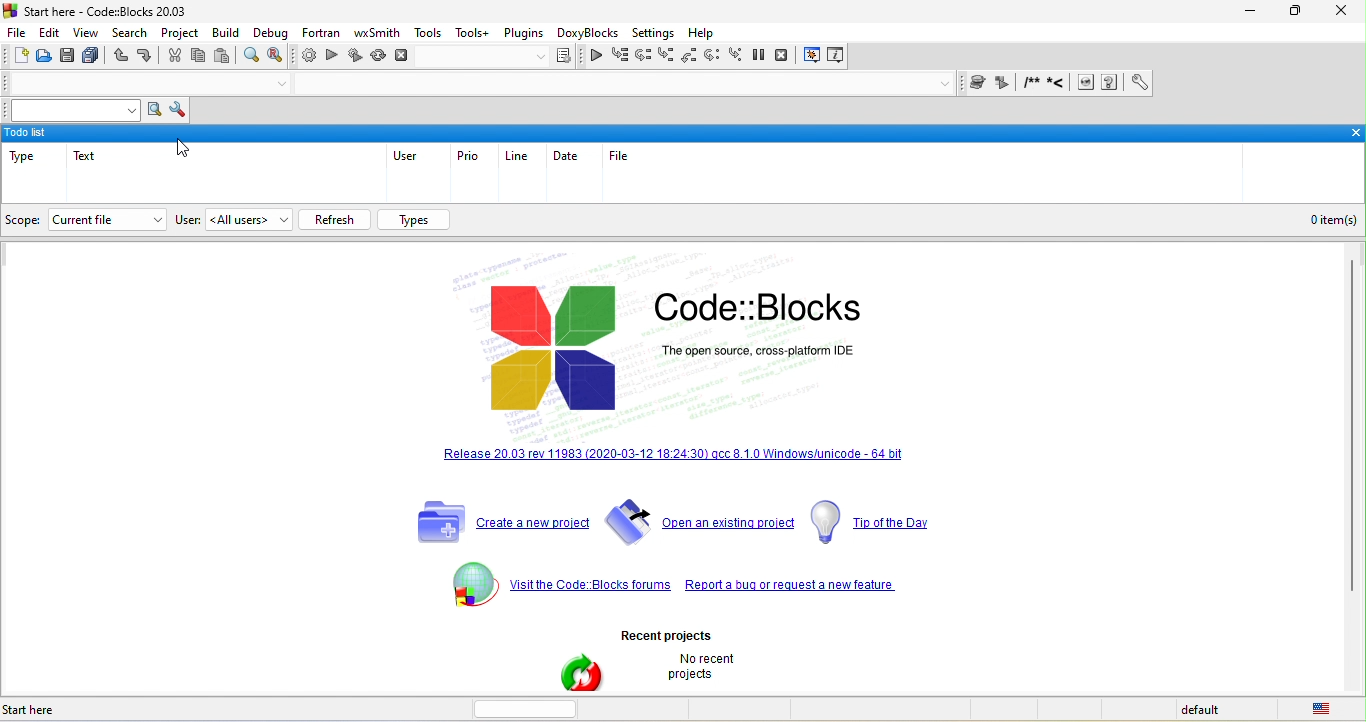  What do you see at coordinates (64, 710) in the screenshot?
I see `start here` at bounding box center [64, 710].